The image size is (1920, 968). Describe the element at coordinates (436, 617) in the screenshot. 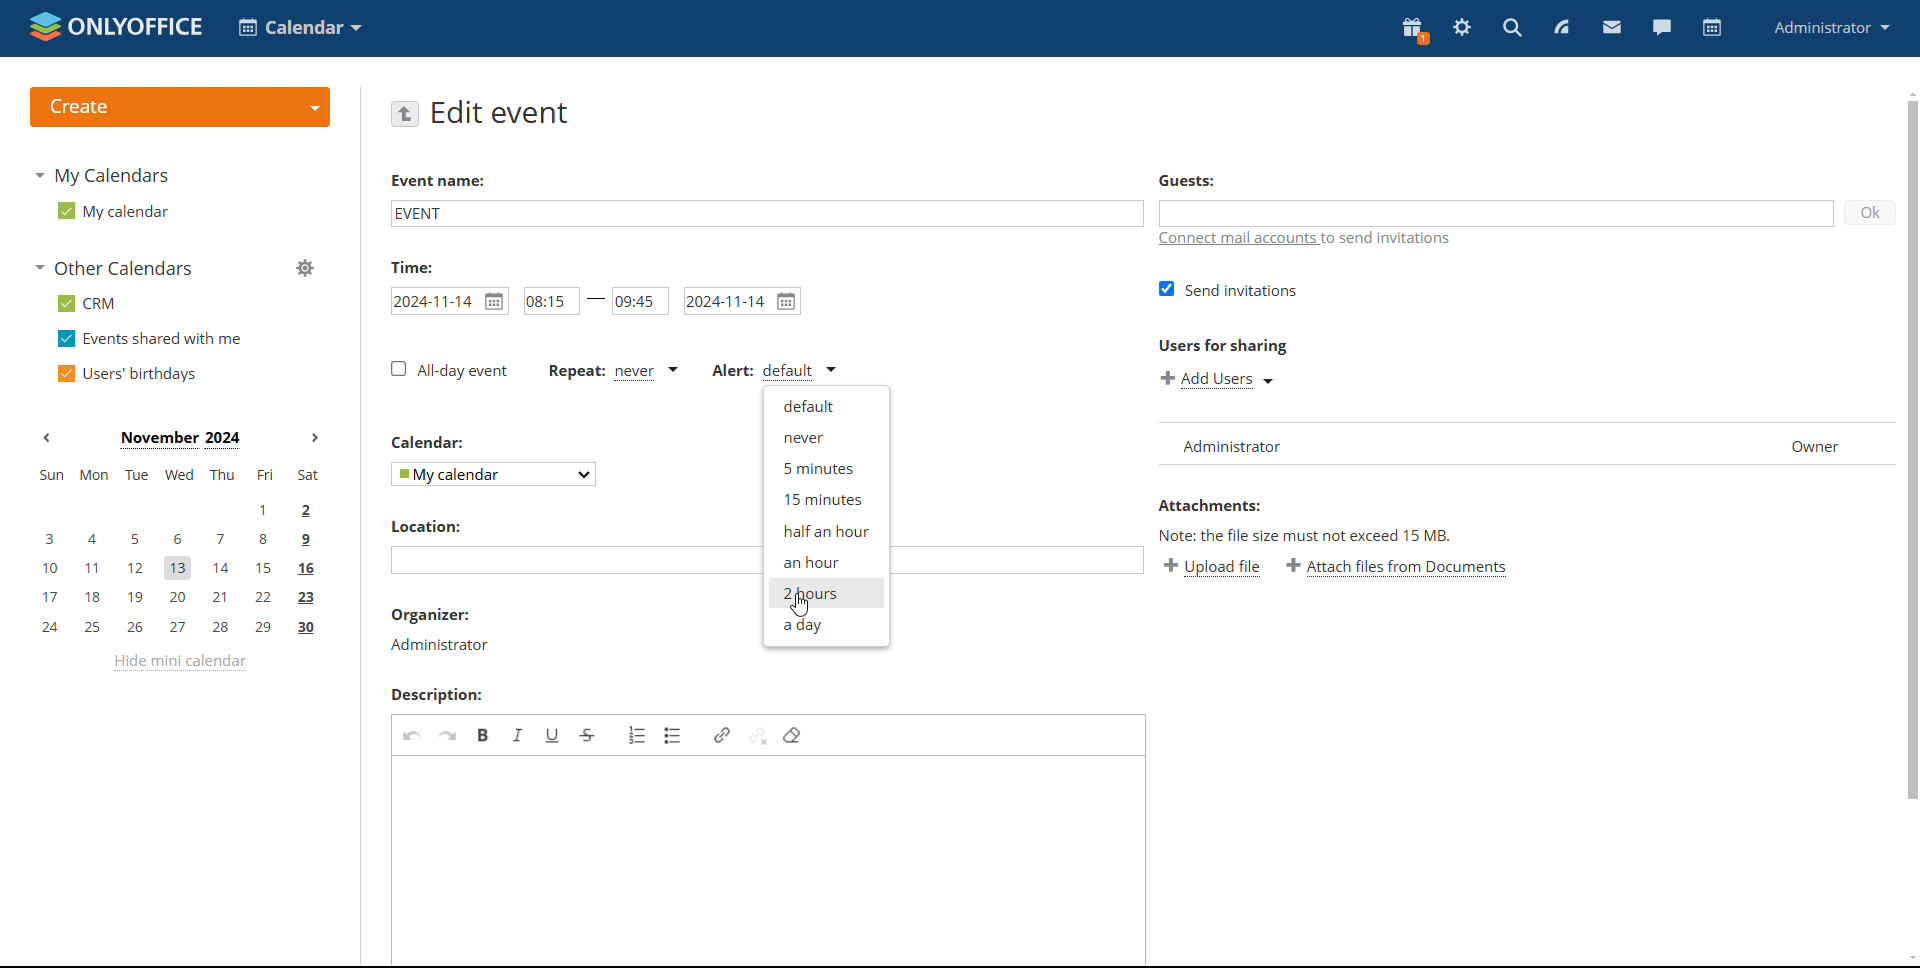

I see `organizer label` at that location.